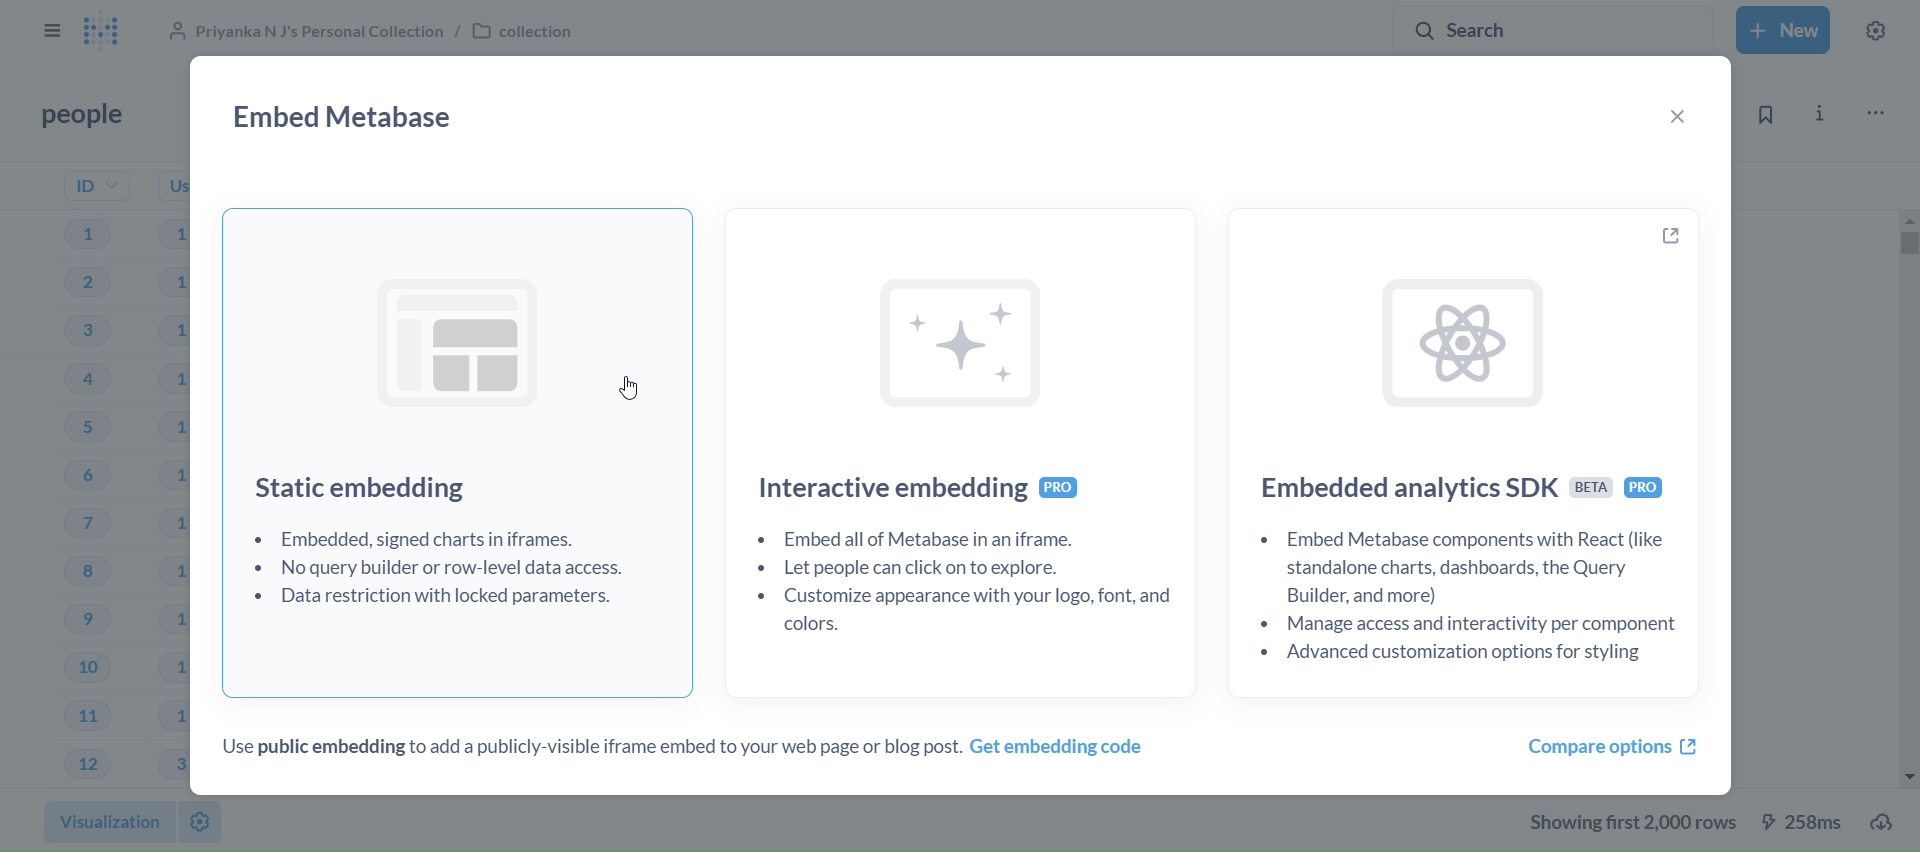 The width and height of the screenshot is (1920, 852). I want to click on compare options, so click(1610, 747).